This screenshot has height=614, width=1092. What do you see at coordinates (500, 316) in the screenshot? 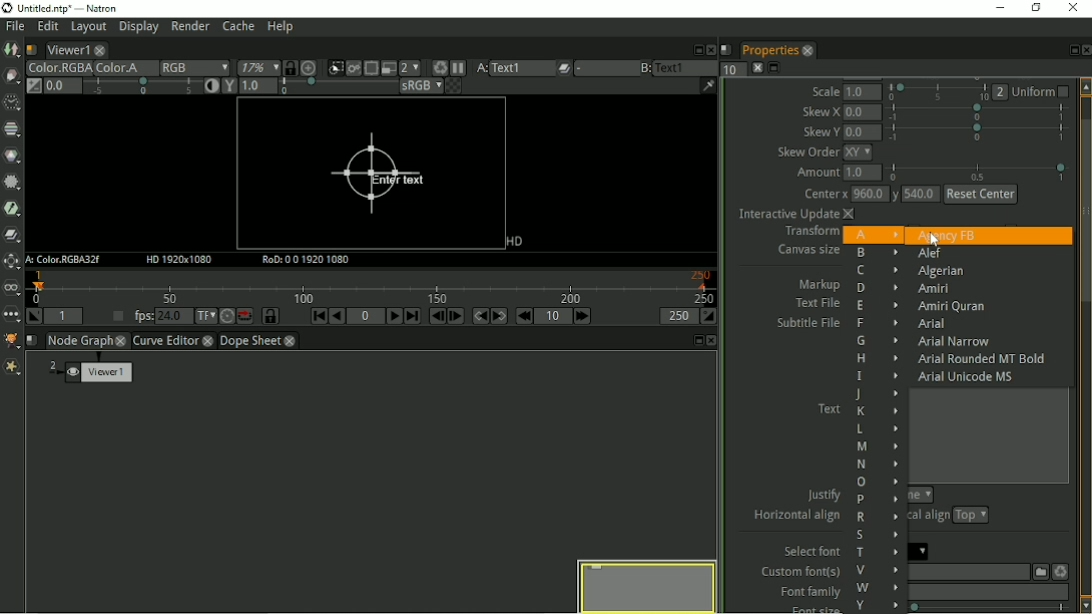
I see `Next keyframe` at bounding box center [500, 316].